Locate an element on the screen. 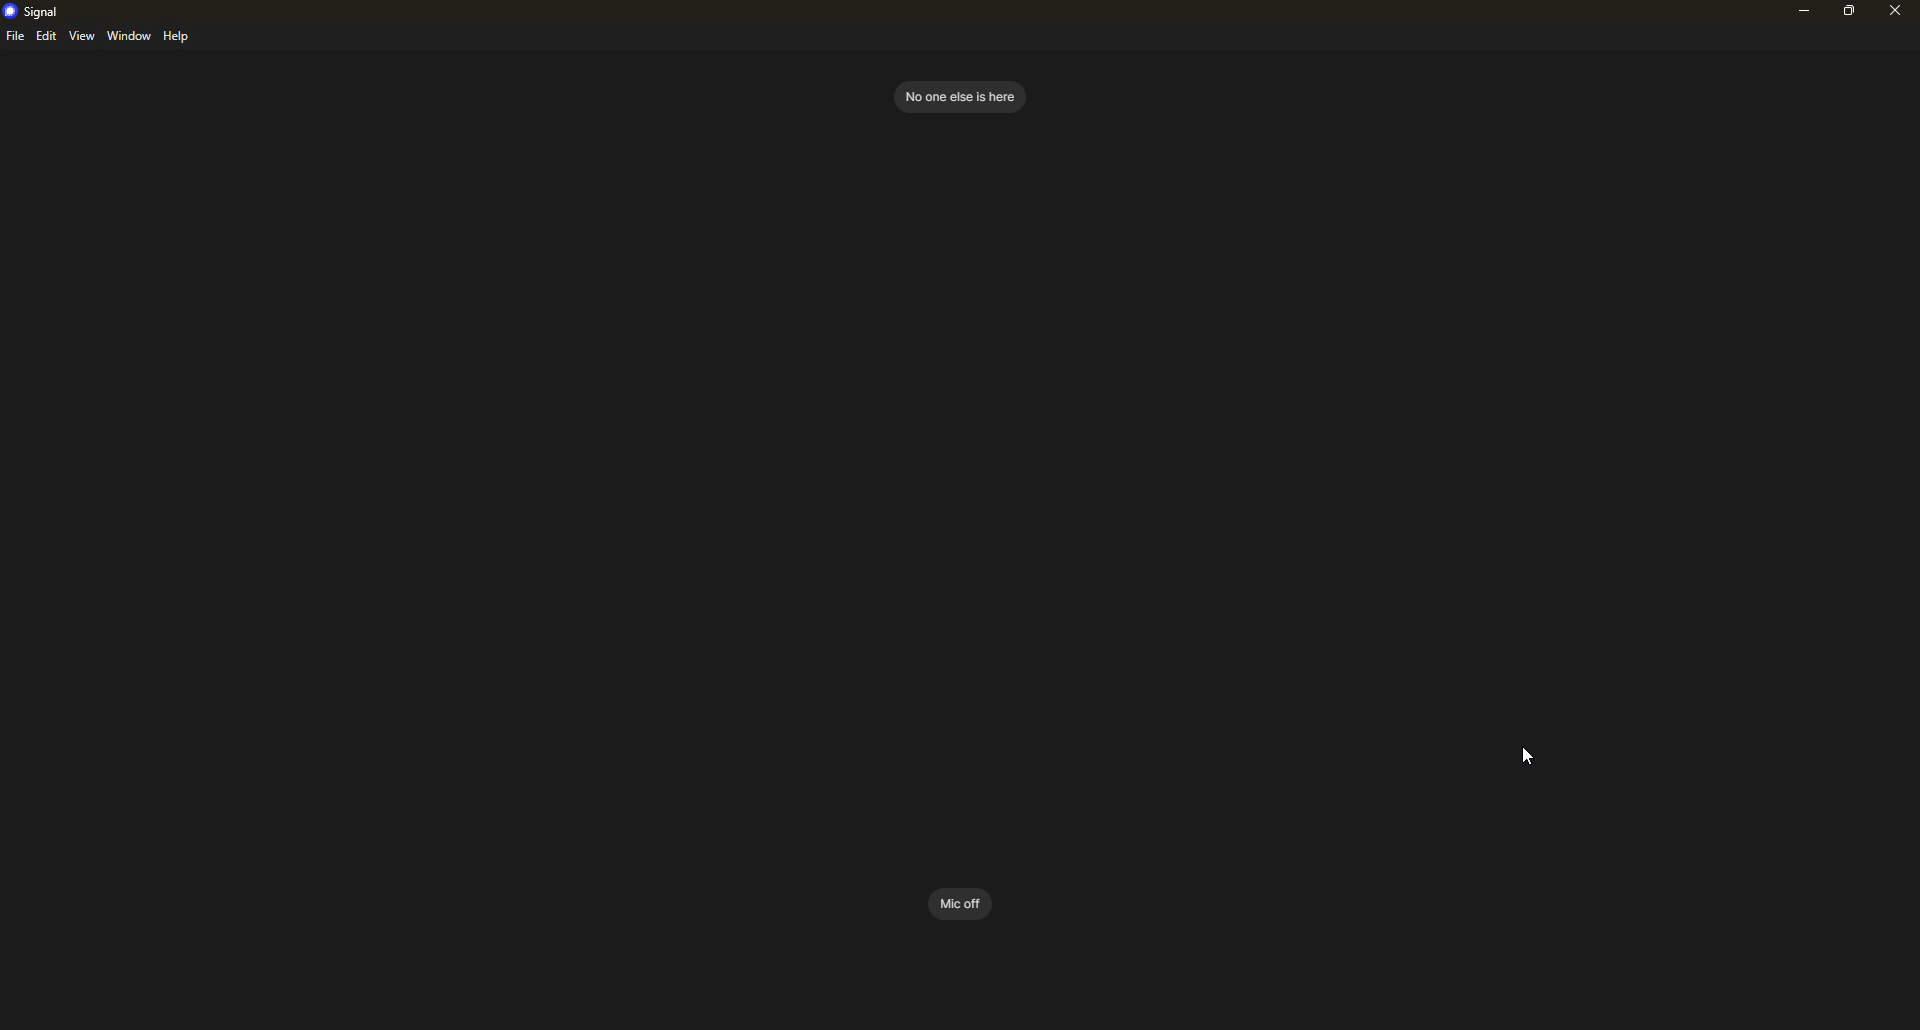 This screenshot has width=1920, height=1030. no one else is here is located at coordinates (958, 95).